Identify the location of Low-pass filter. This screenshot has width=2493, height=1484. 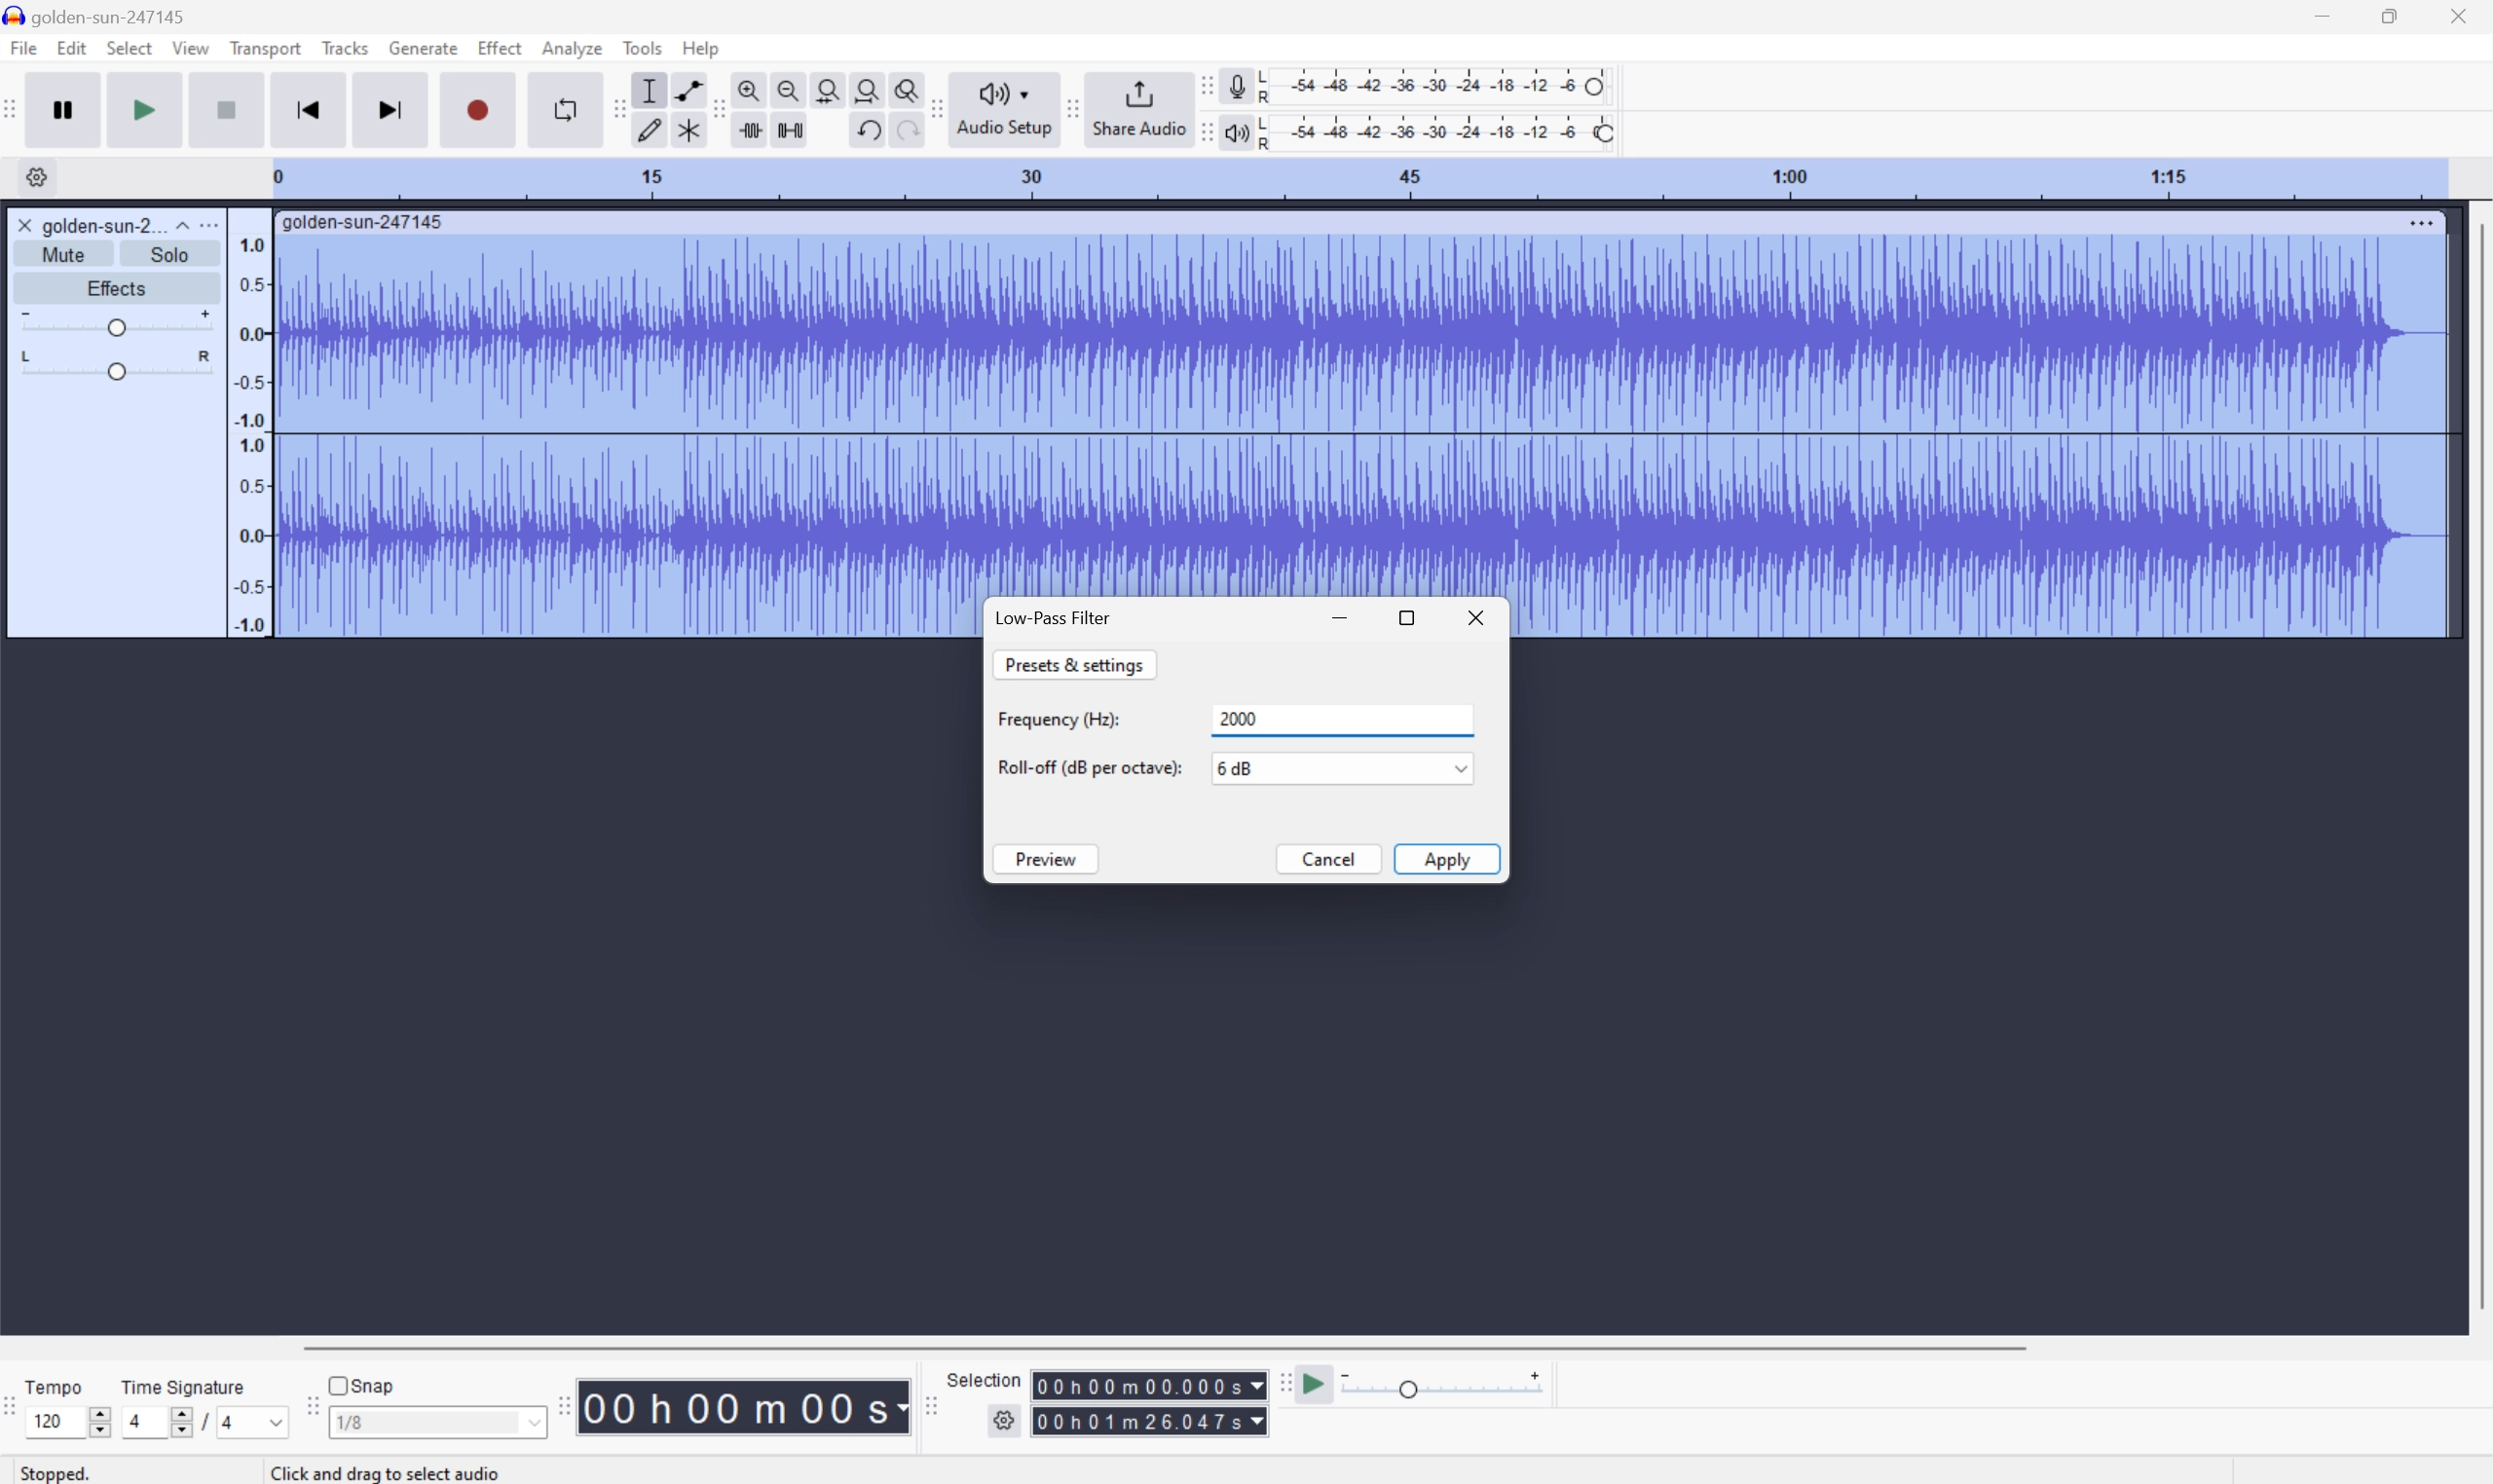
(1053, 617).